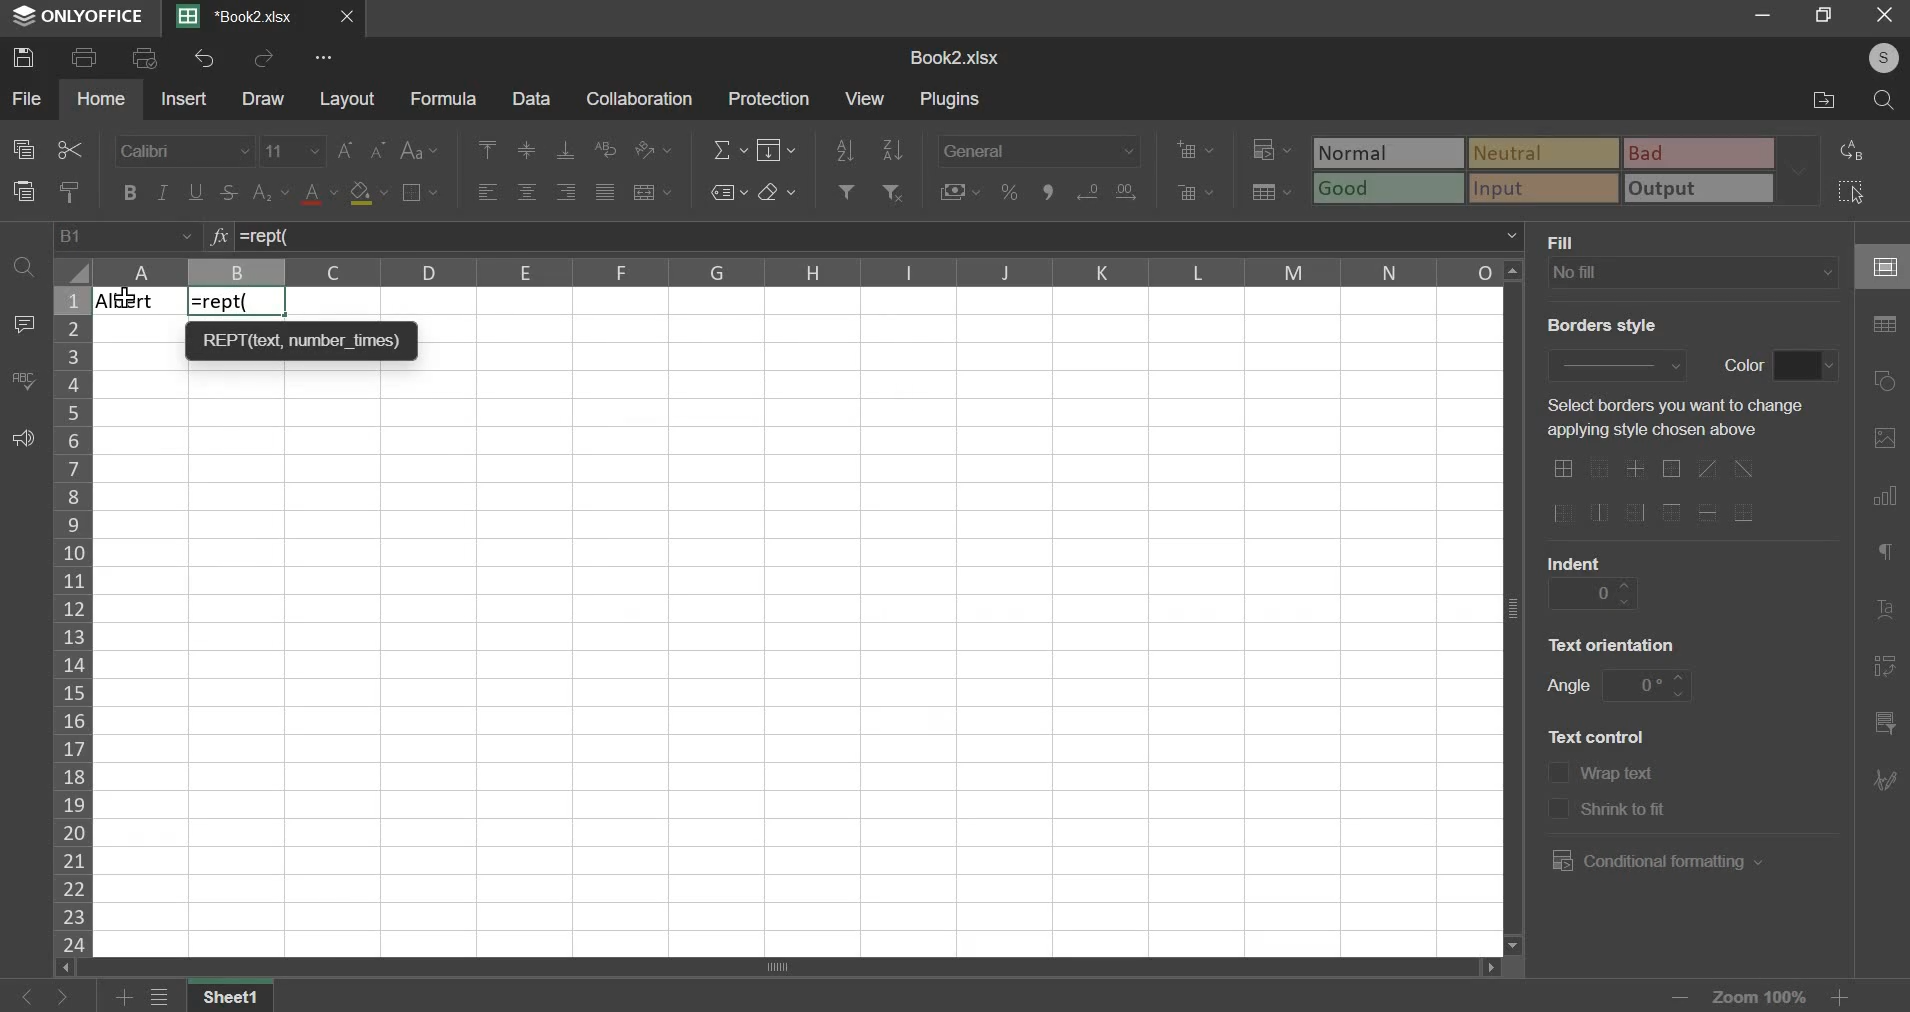 The width and height of the screenshot is (1910, 1012). What do you see at coordinates (1886, 375) in the screenshot?
I see `shape settings` at bounding box center [1886, 375].